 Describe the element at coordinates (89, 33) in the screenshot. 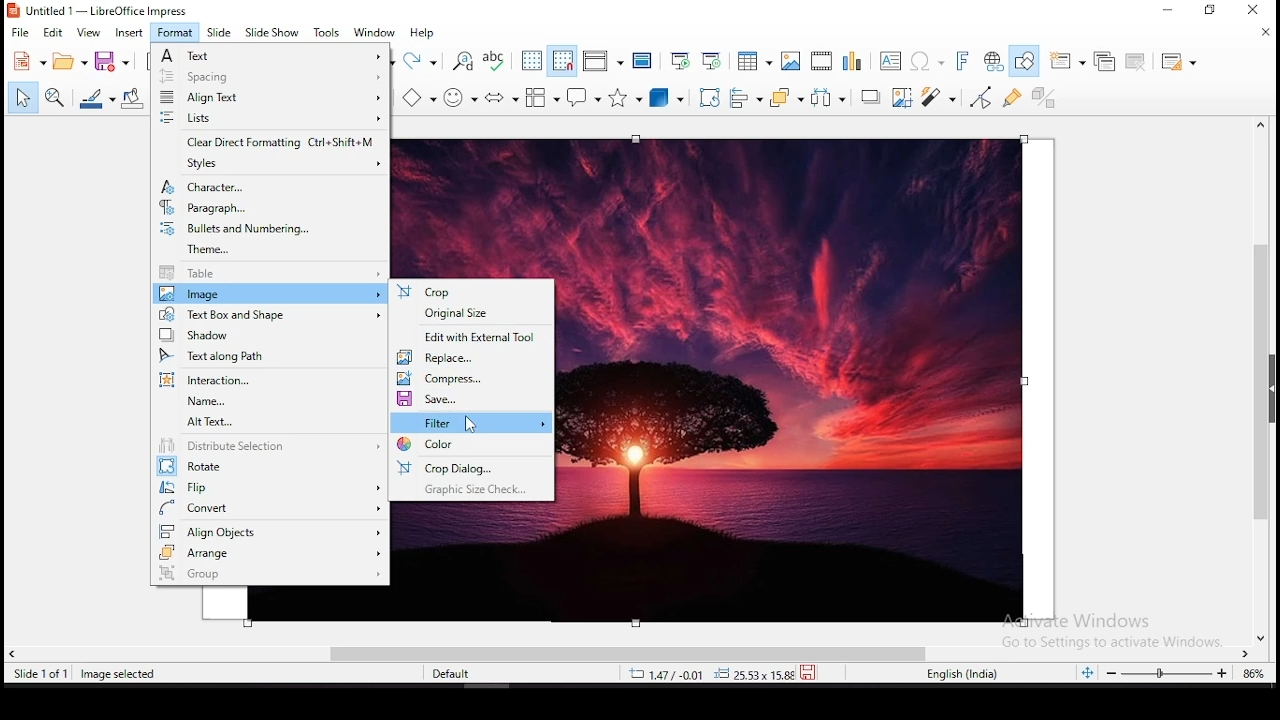

I see `view` at that location.